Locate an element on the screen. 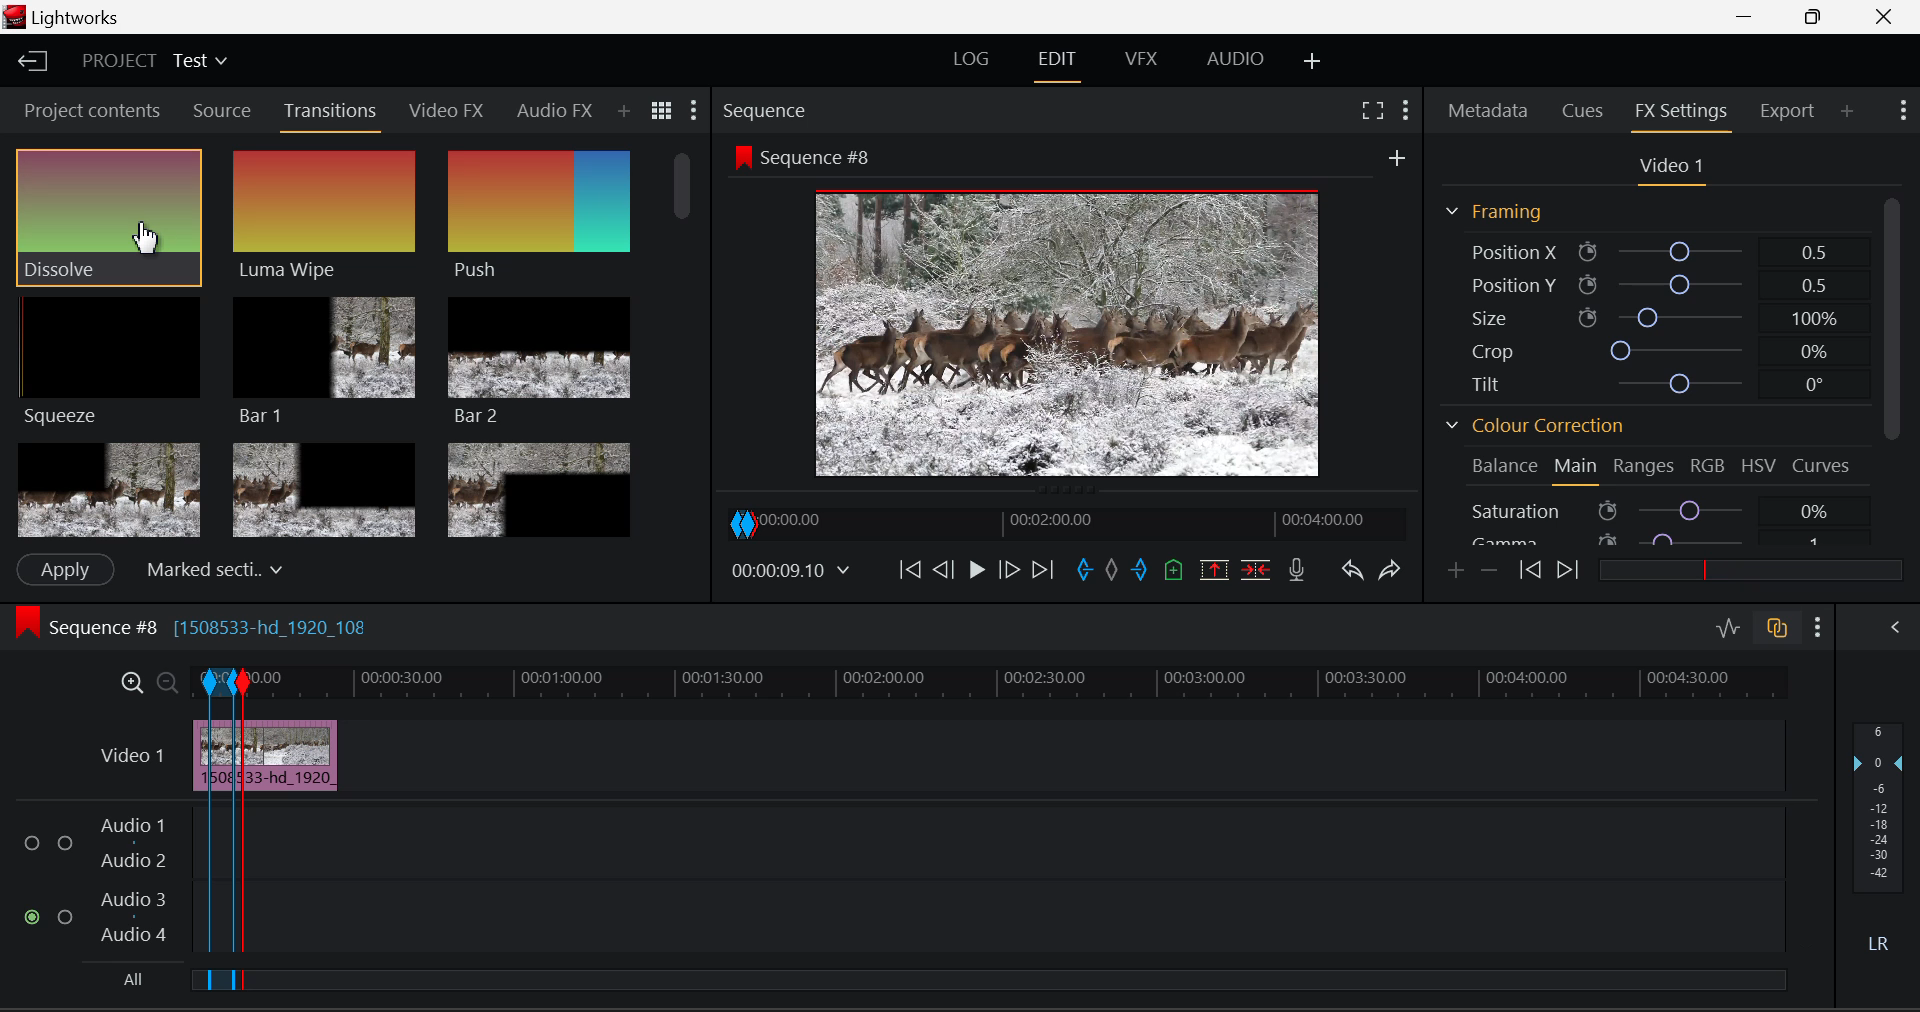 Image resolution: width=1920 pixels, height=1012 pixels. Show Settings is located at coordinates (1904, 111).